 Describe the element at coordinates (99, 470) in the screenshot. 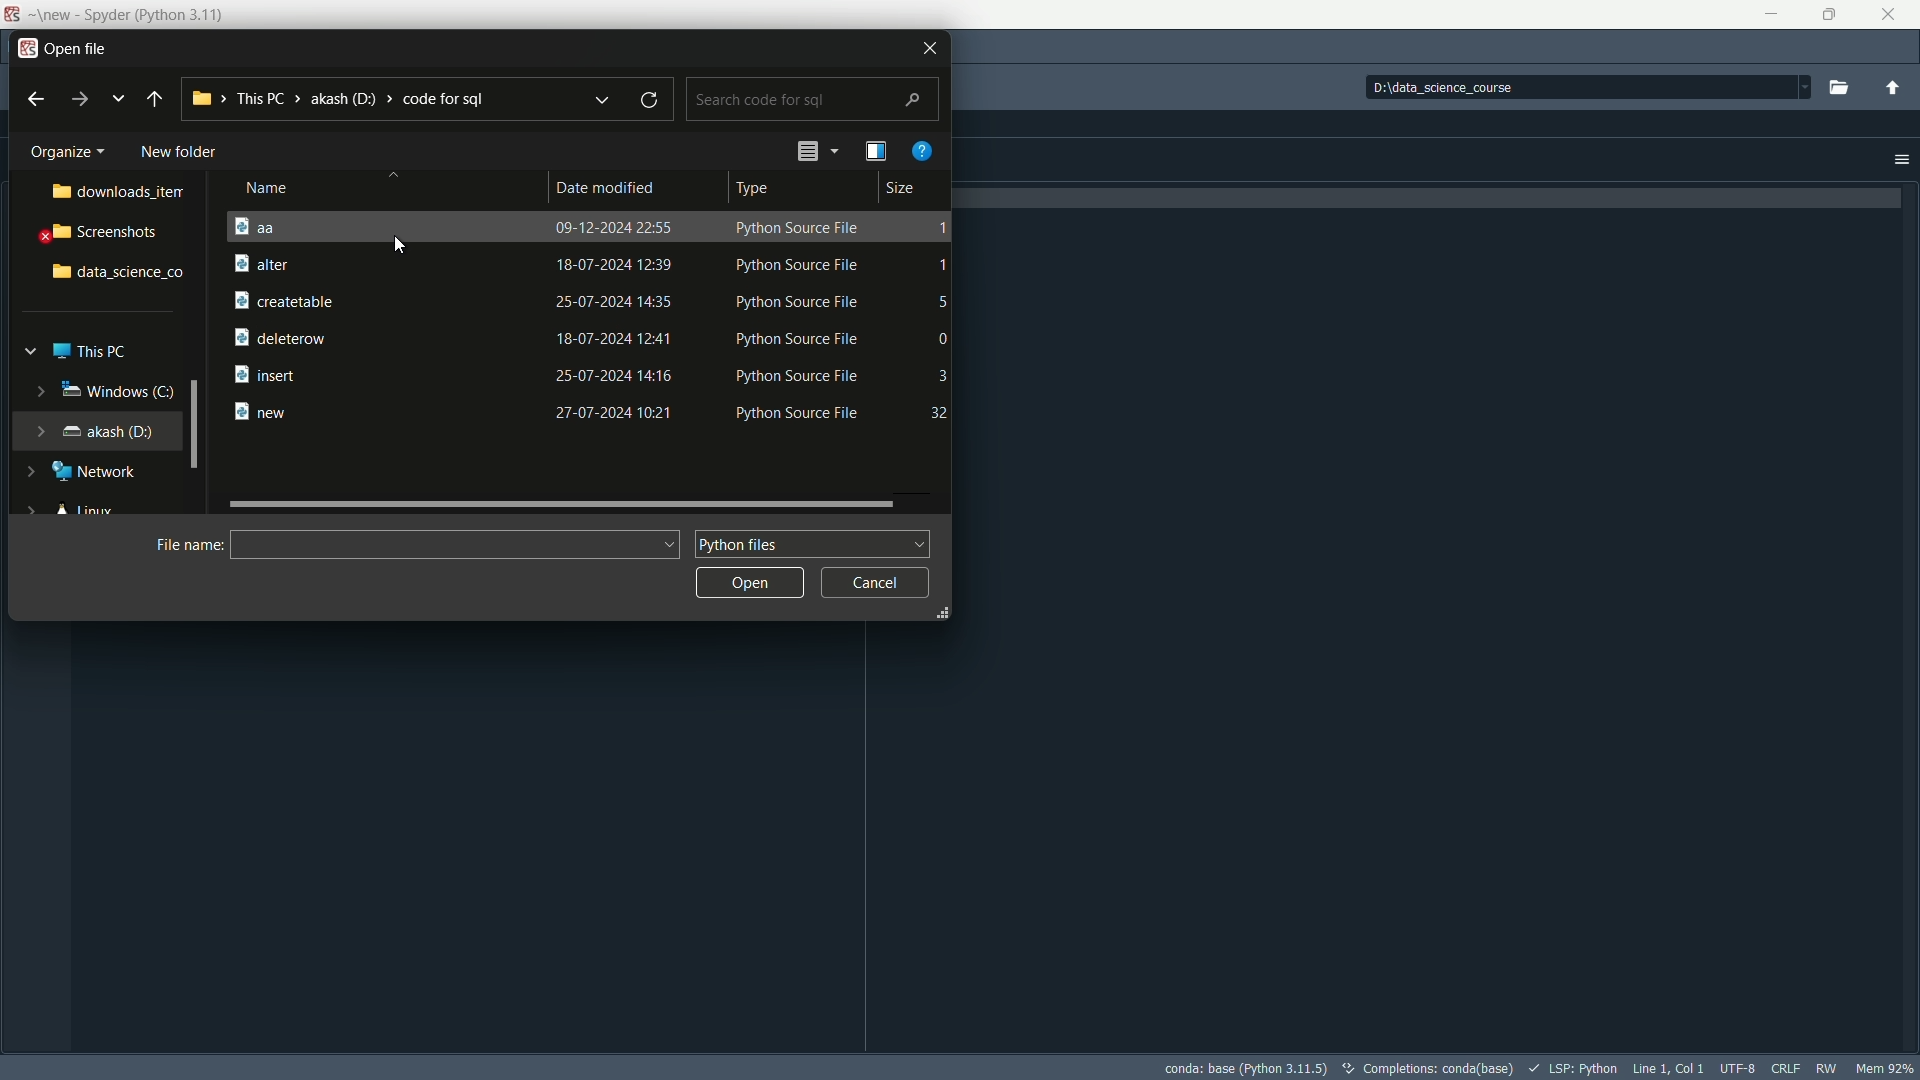

I see `network` at that location.